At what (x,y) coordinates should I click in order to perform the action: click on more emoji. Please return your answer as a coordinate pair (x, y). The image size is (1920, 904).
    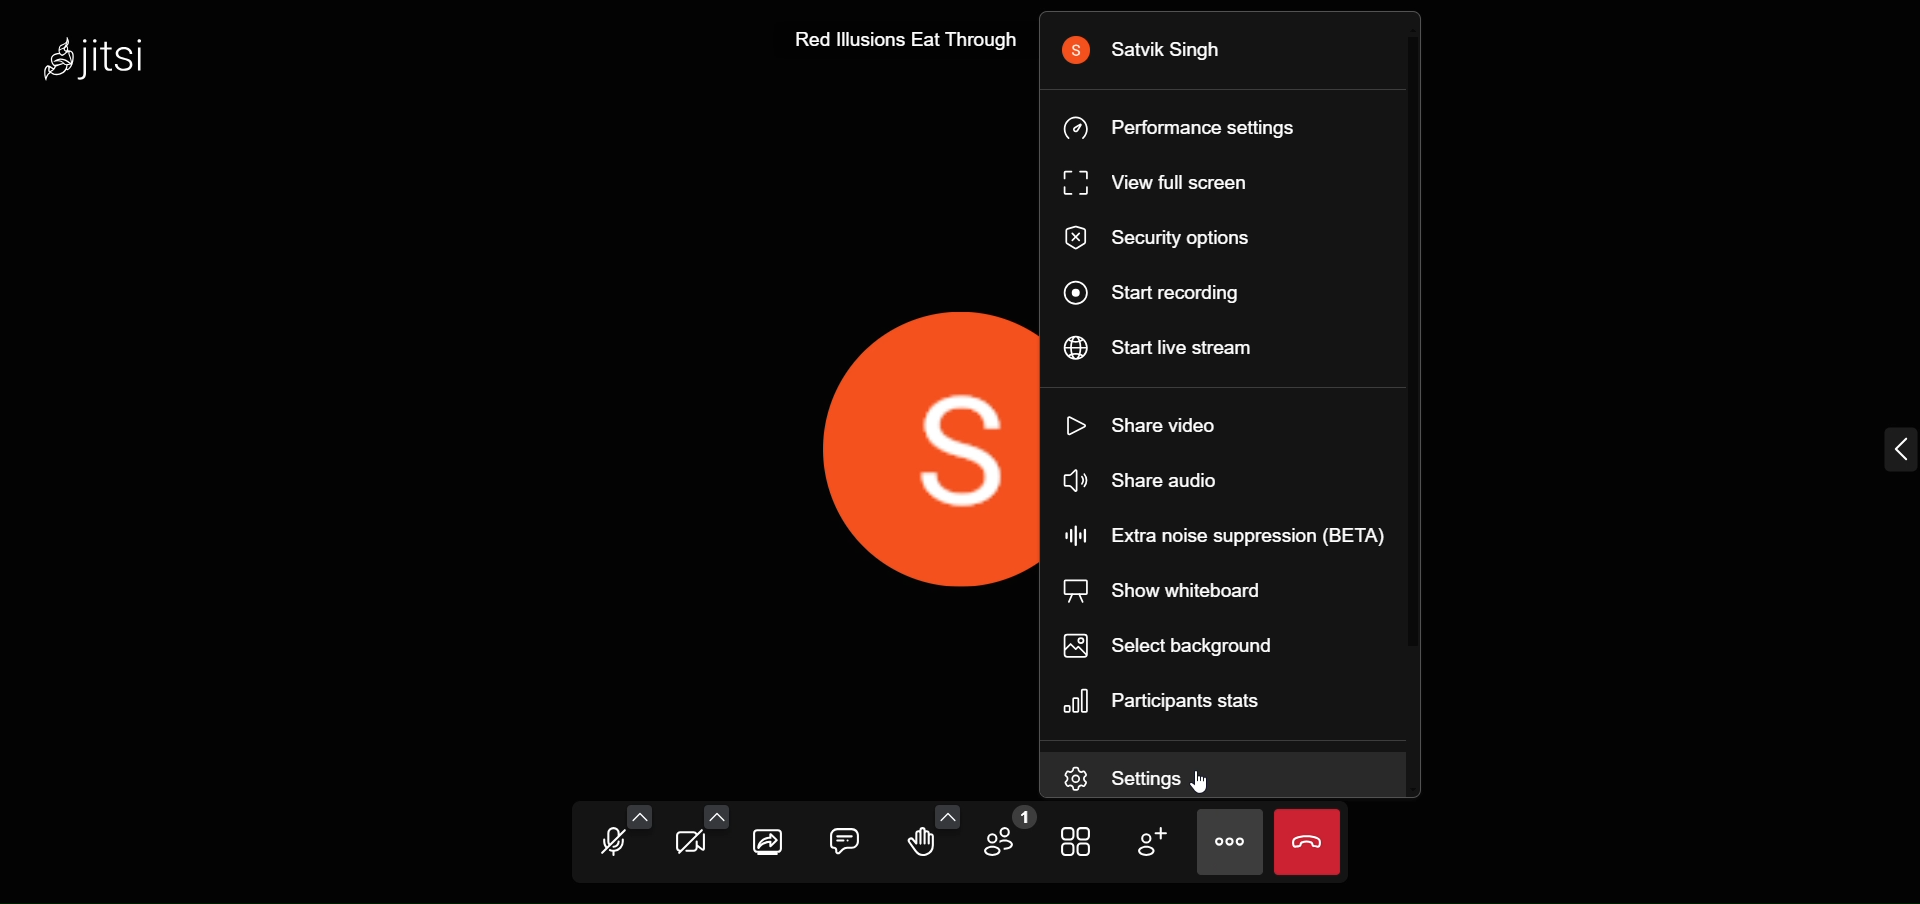
    Looking at the image, I should click on (948, 817).